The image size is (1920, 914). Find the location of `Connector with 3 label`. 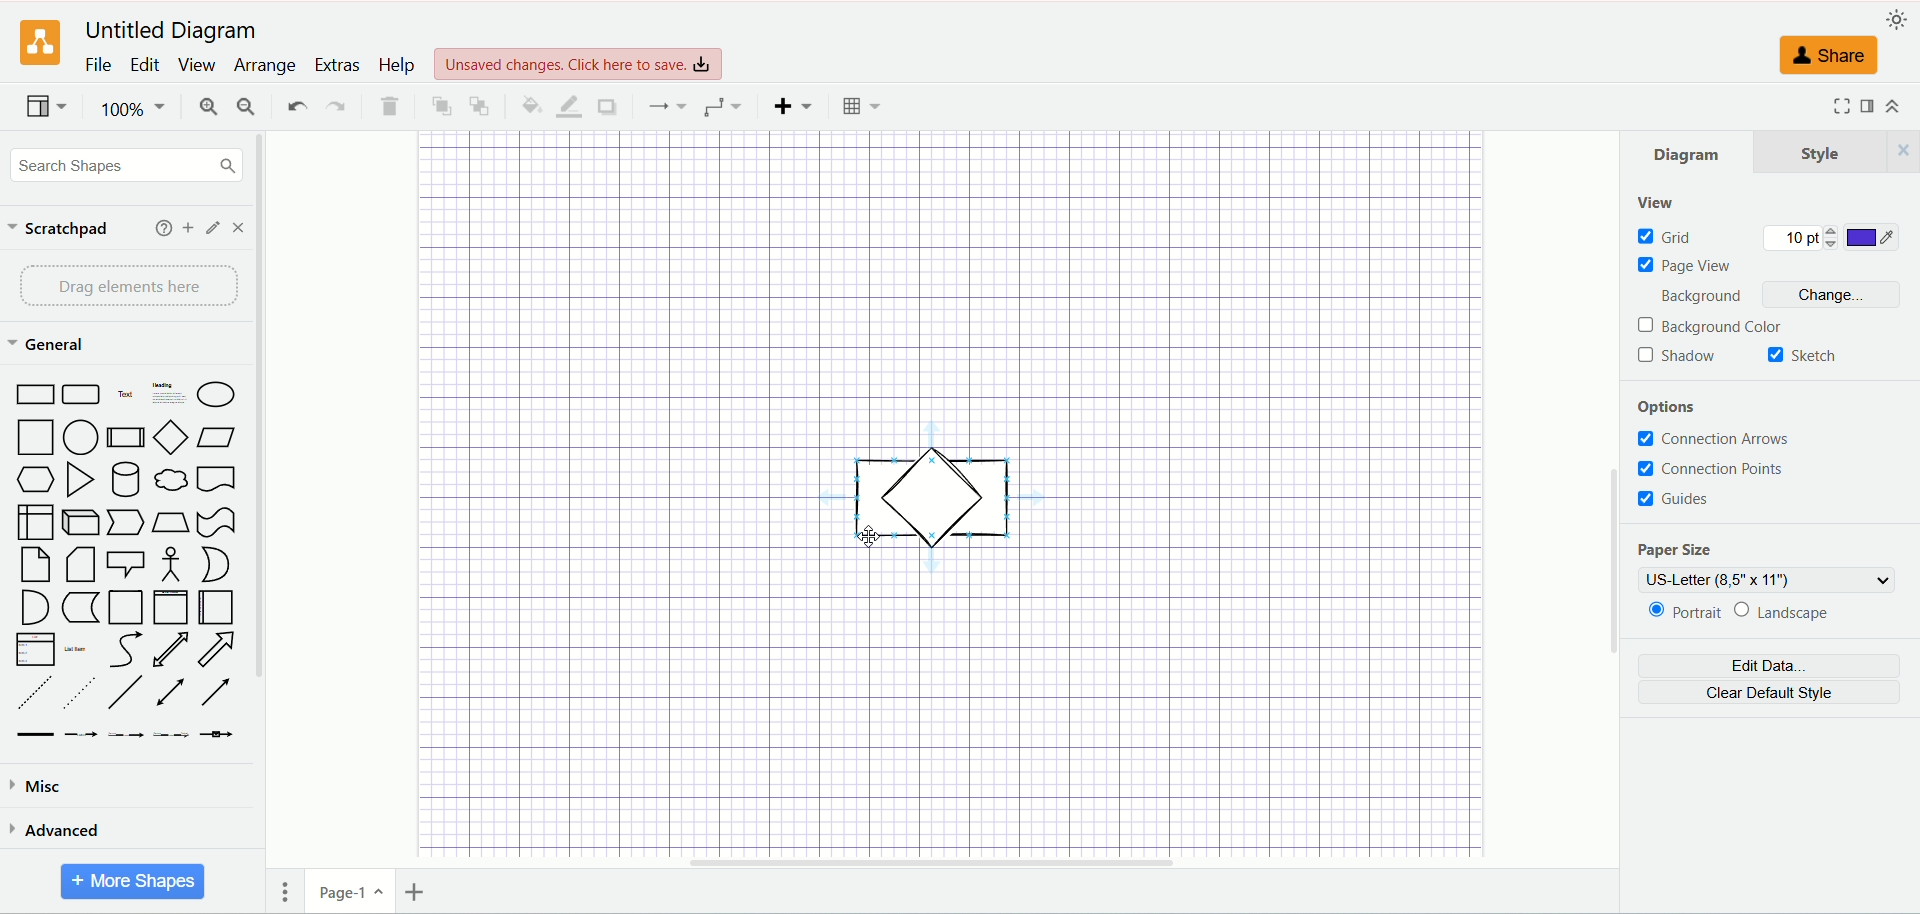

Connector with 3 label is located at coordinates (170, 736).